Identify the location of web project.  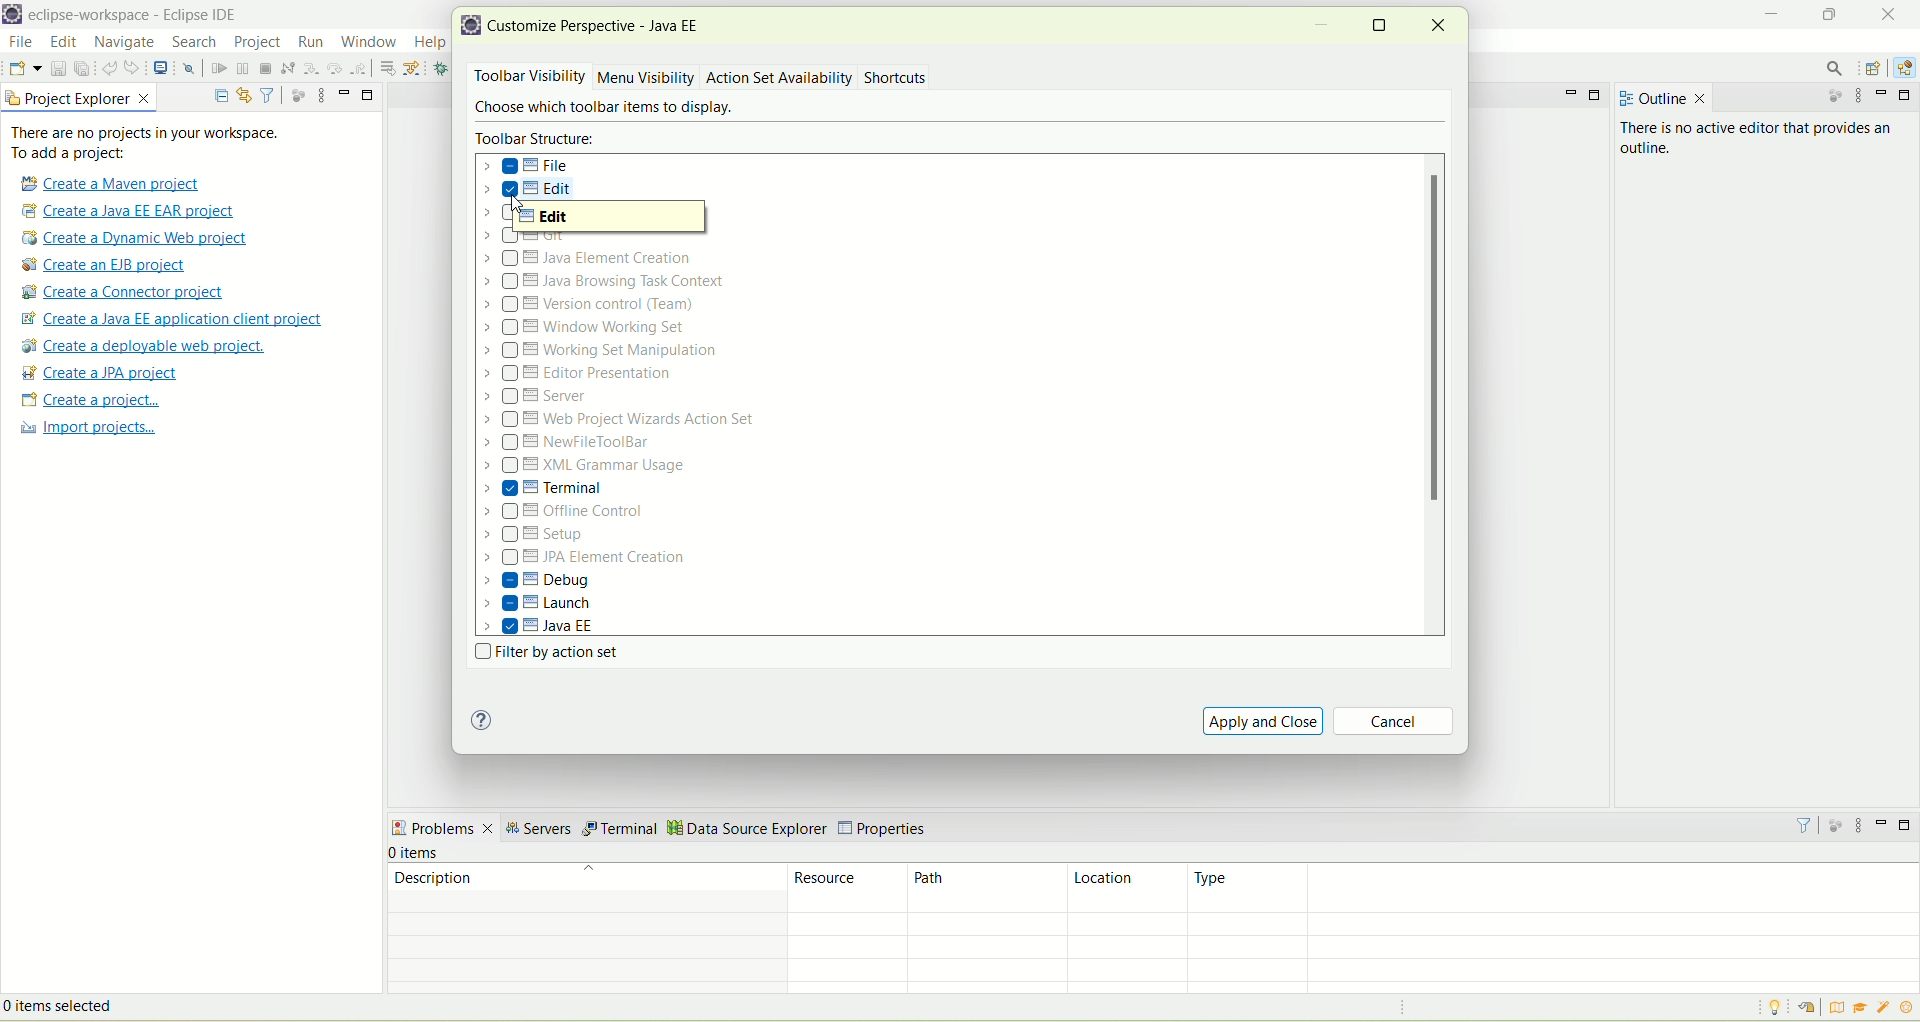
(622, 420).